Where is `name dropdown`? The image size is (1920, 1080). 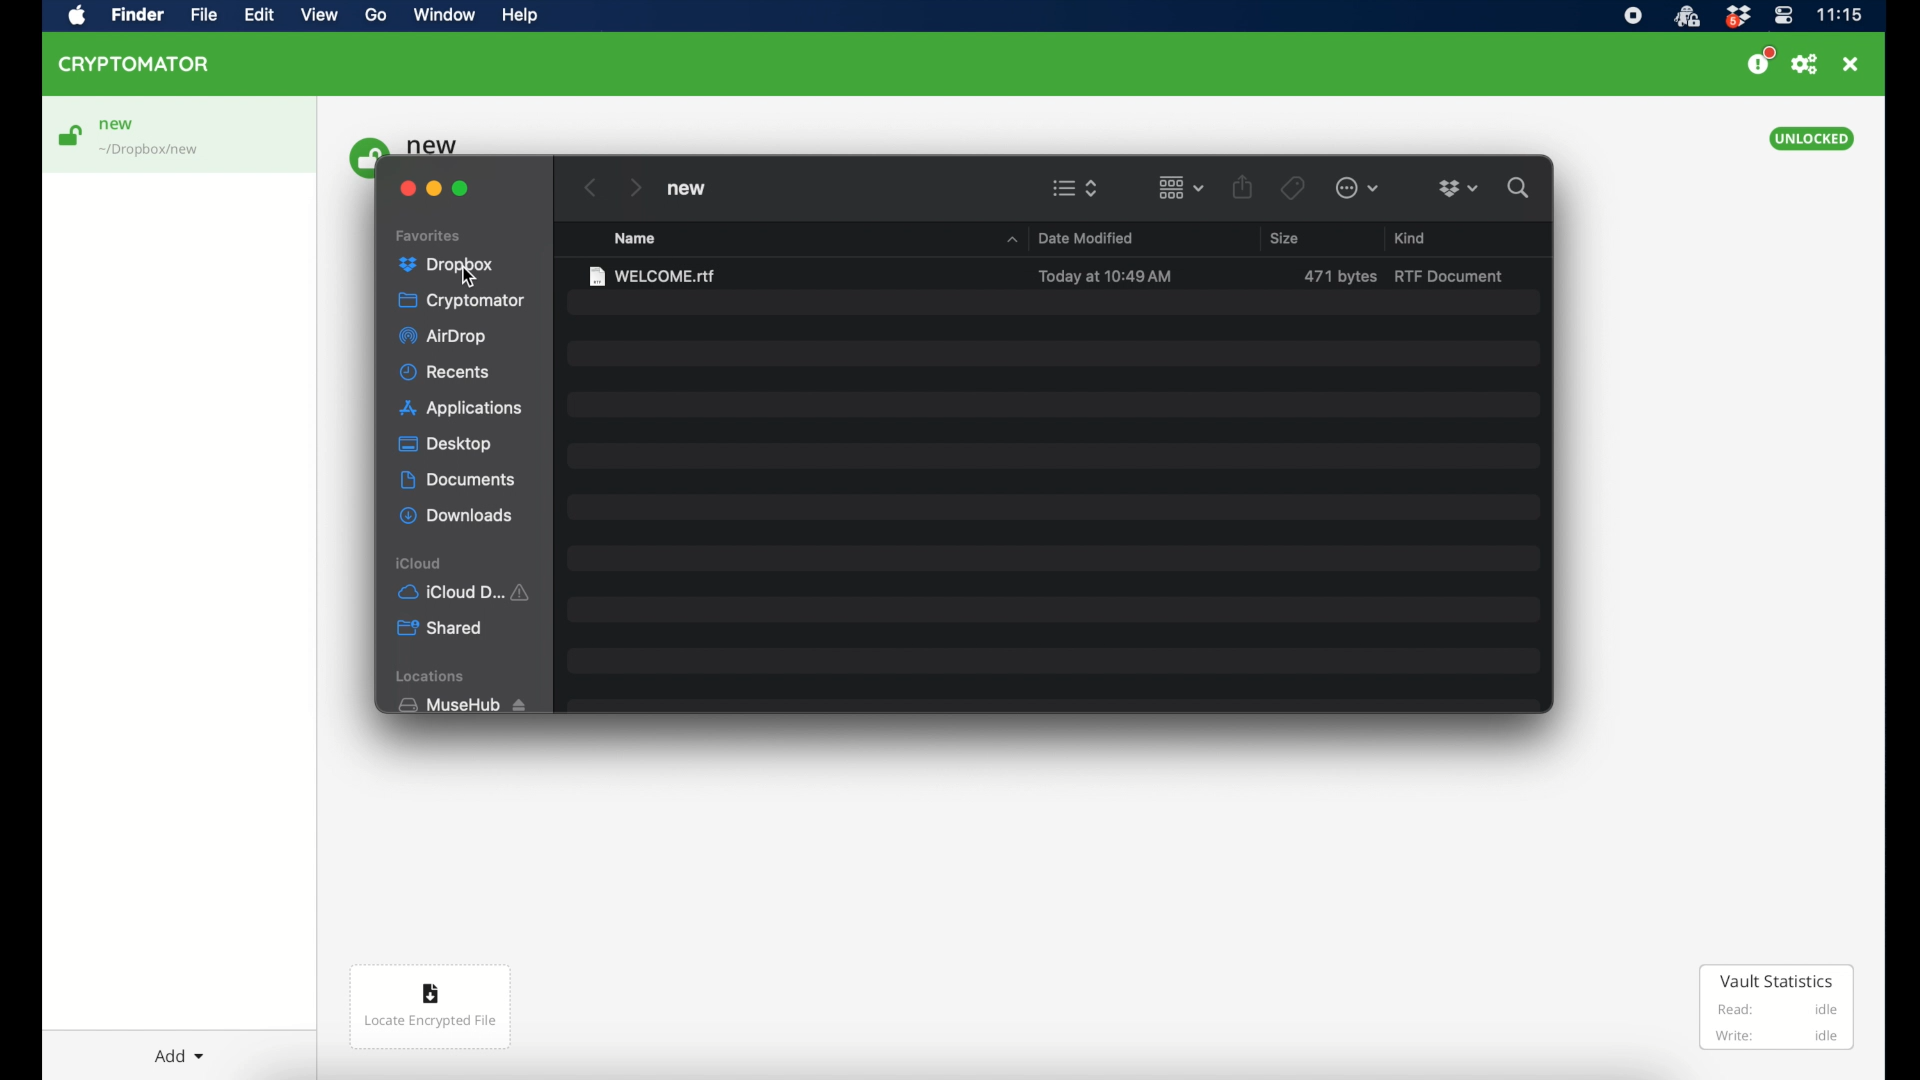 name dropdown is located at coordinates (1011, 240).